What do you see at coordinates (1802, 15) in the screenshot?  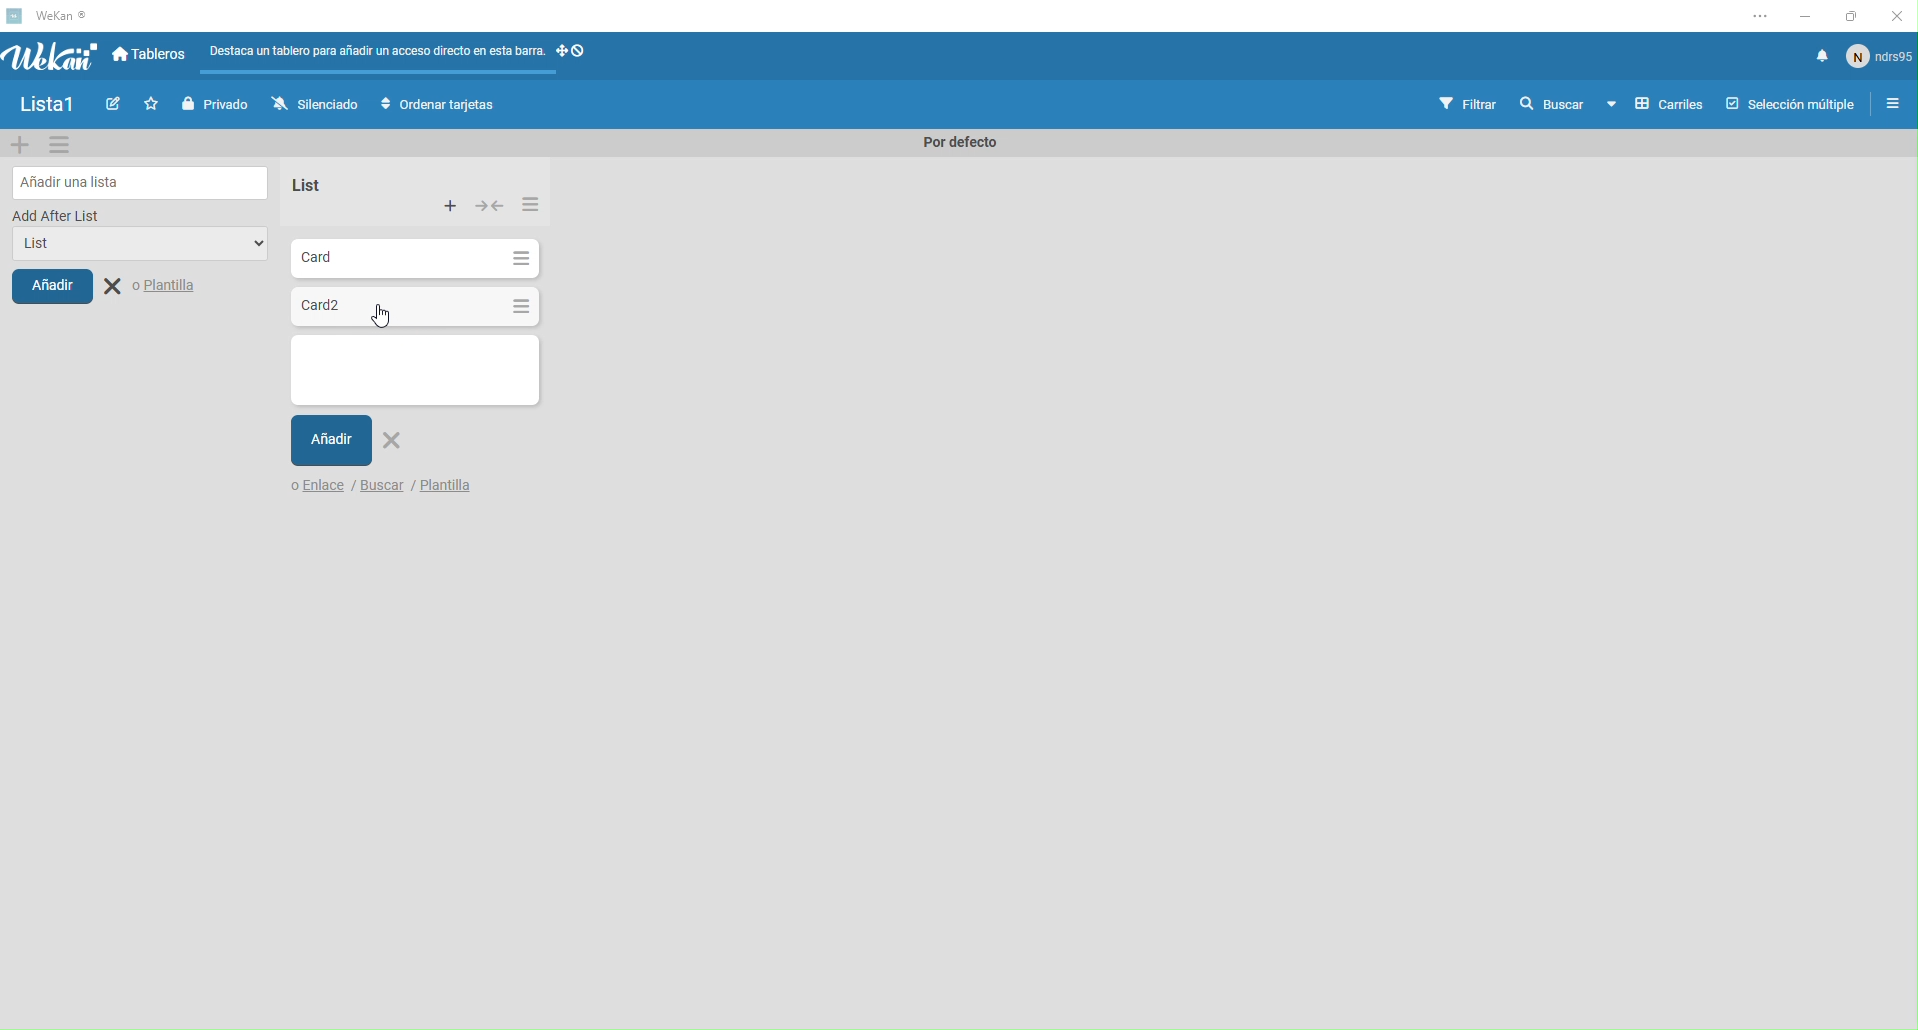 I see `minimise` at bounding box center [1802, 15].